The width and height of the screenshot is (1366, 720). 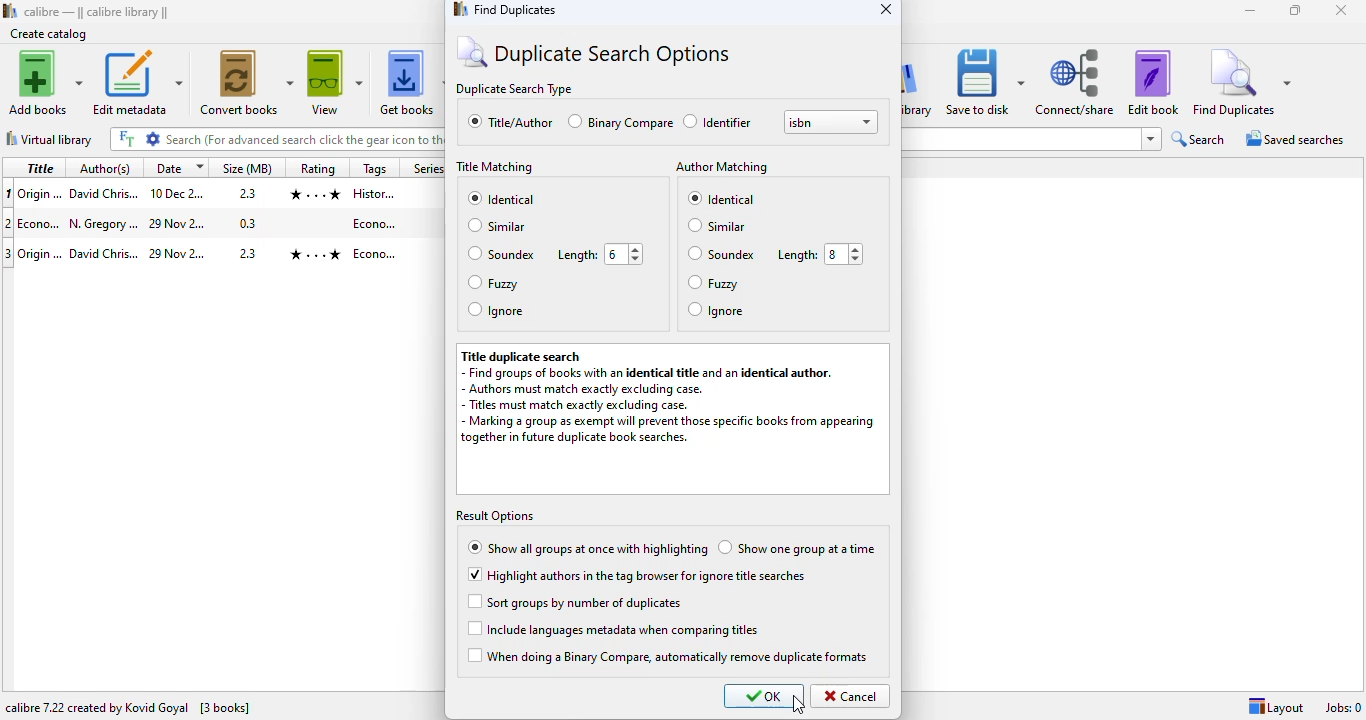 I want to click on save to disk, so click(x=986, y=83).